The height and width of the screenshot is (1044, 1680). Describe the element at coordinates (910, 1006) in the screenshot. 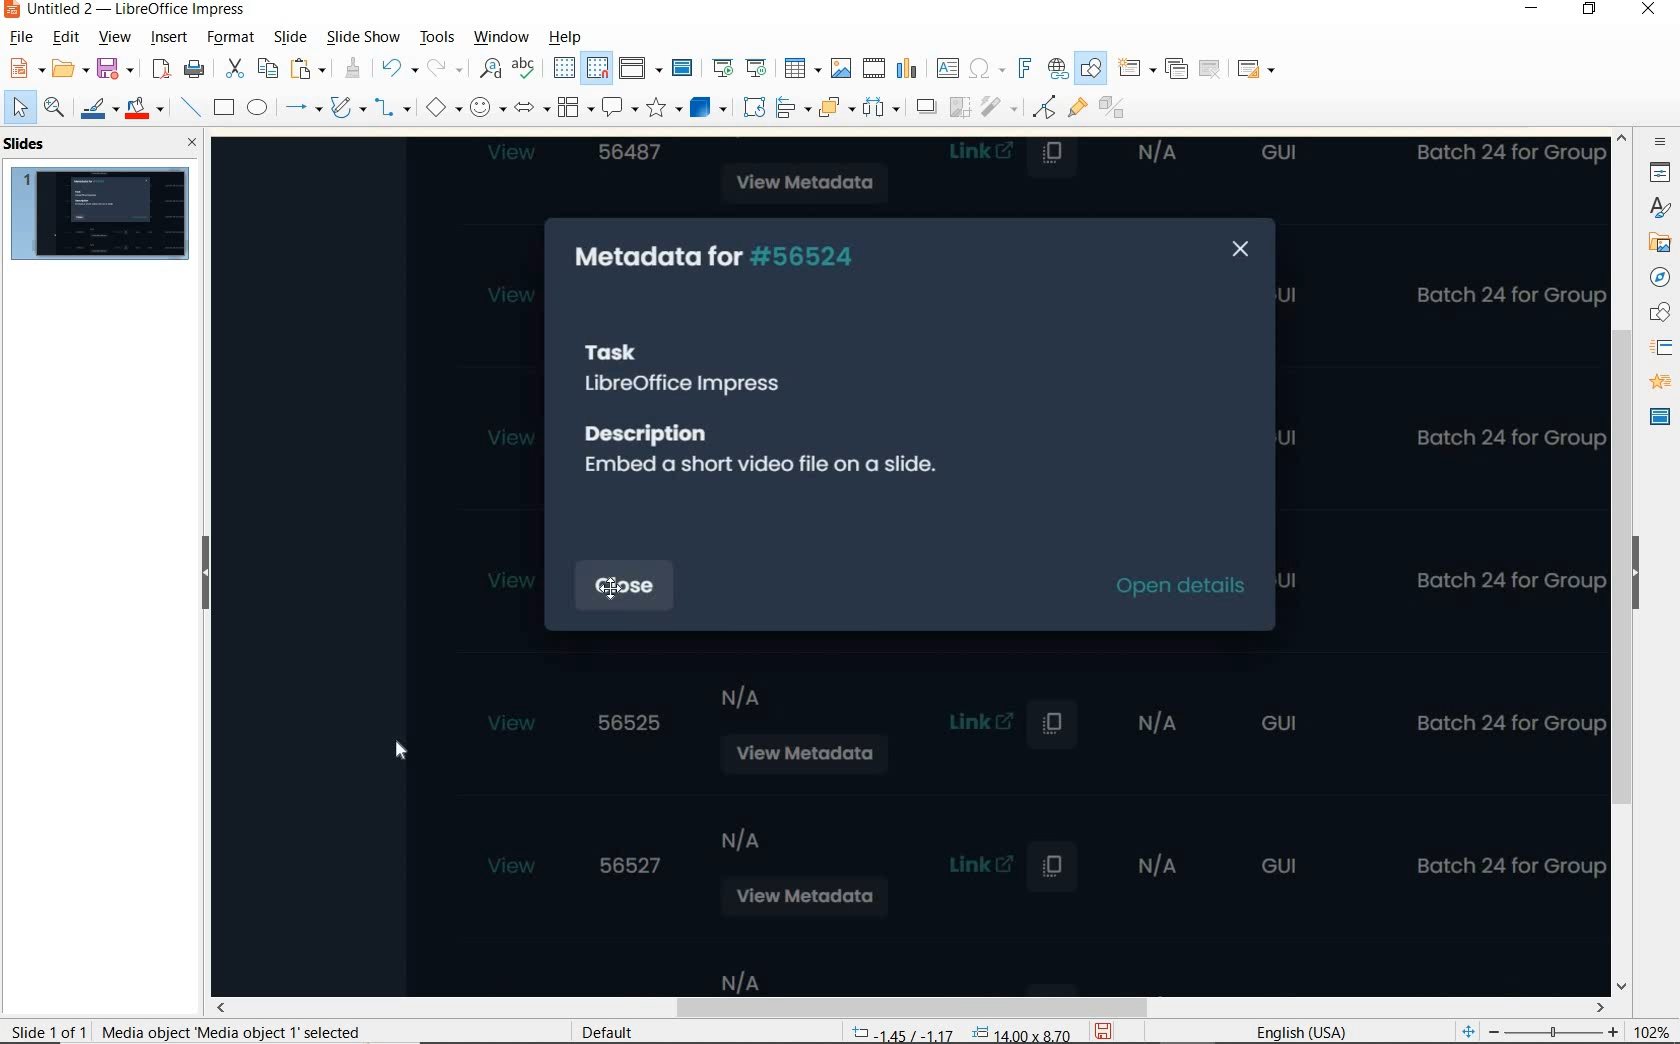

I see `SCROLL BAR` at that location.